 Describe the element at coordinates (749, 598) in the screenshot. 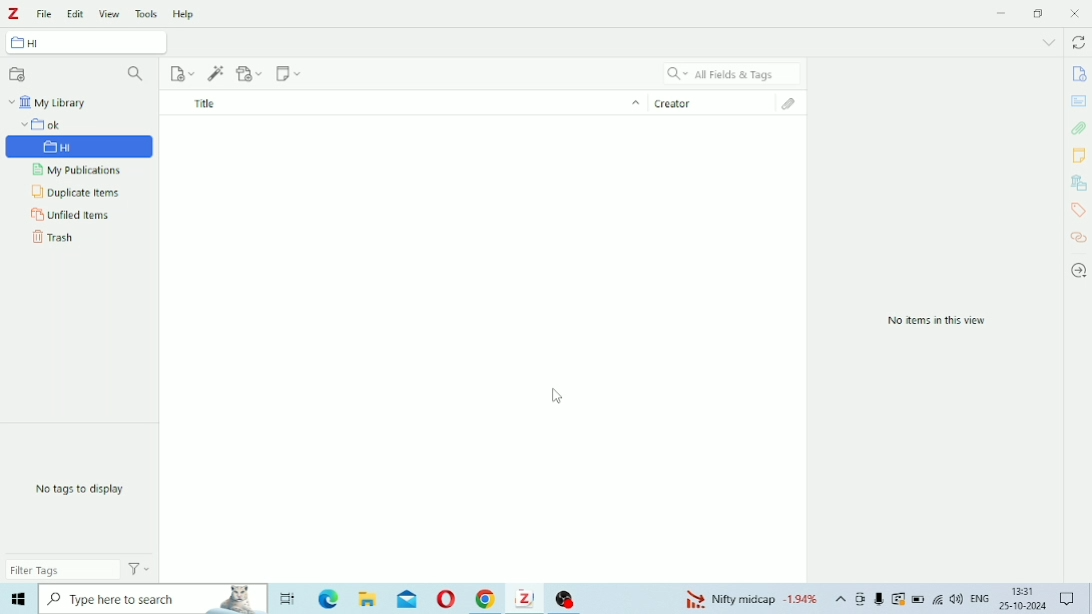

I see `Nifty midcap -1.94%` at that location.